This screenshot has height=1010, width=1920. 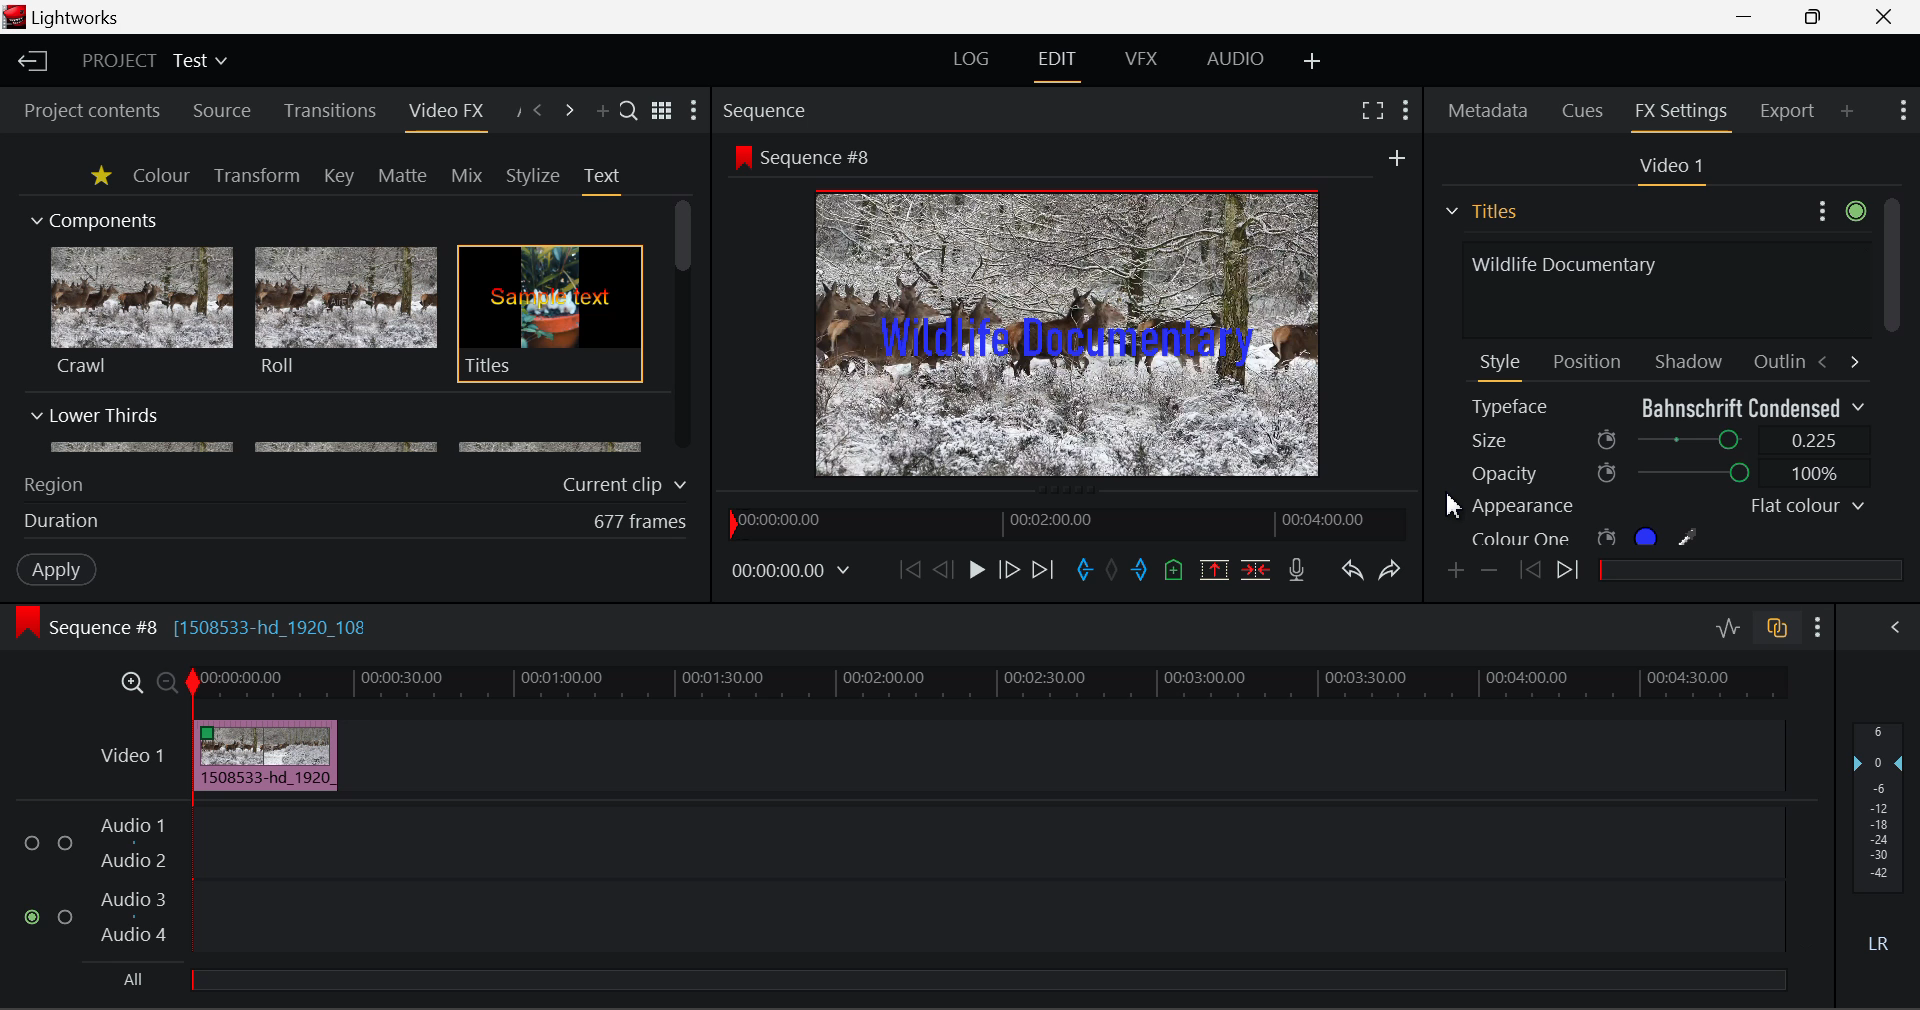 What do you see at coordinates (1776, 359) in the screenshot?
I see `Outline` at bounding box center [1776, 359].